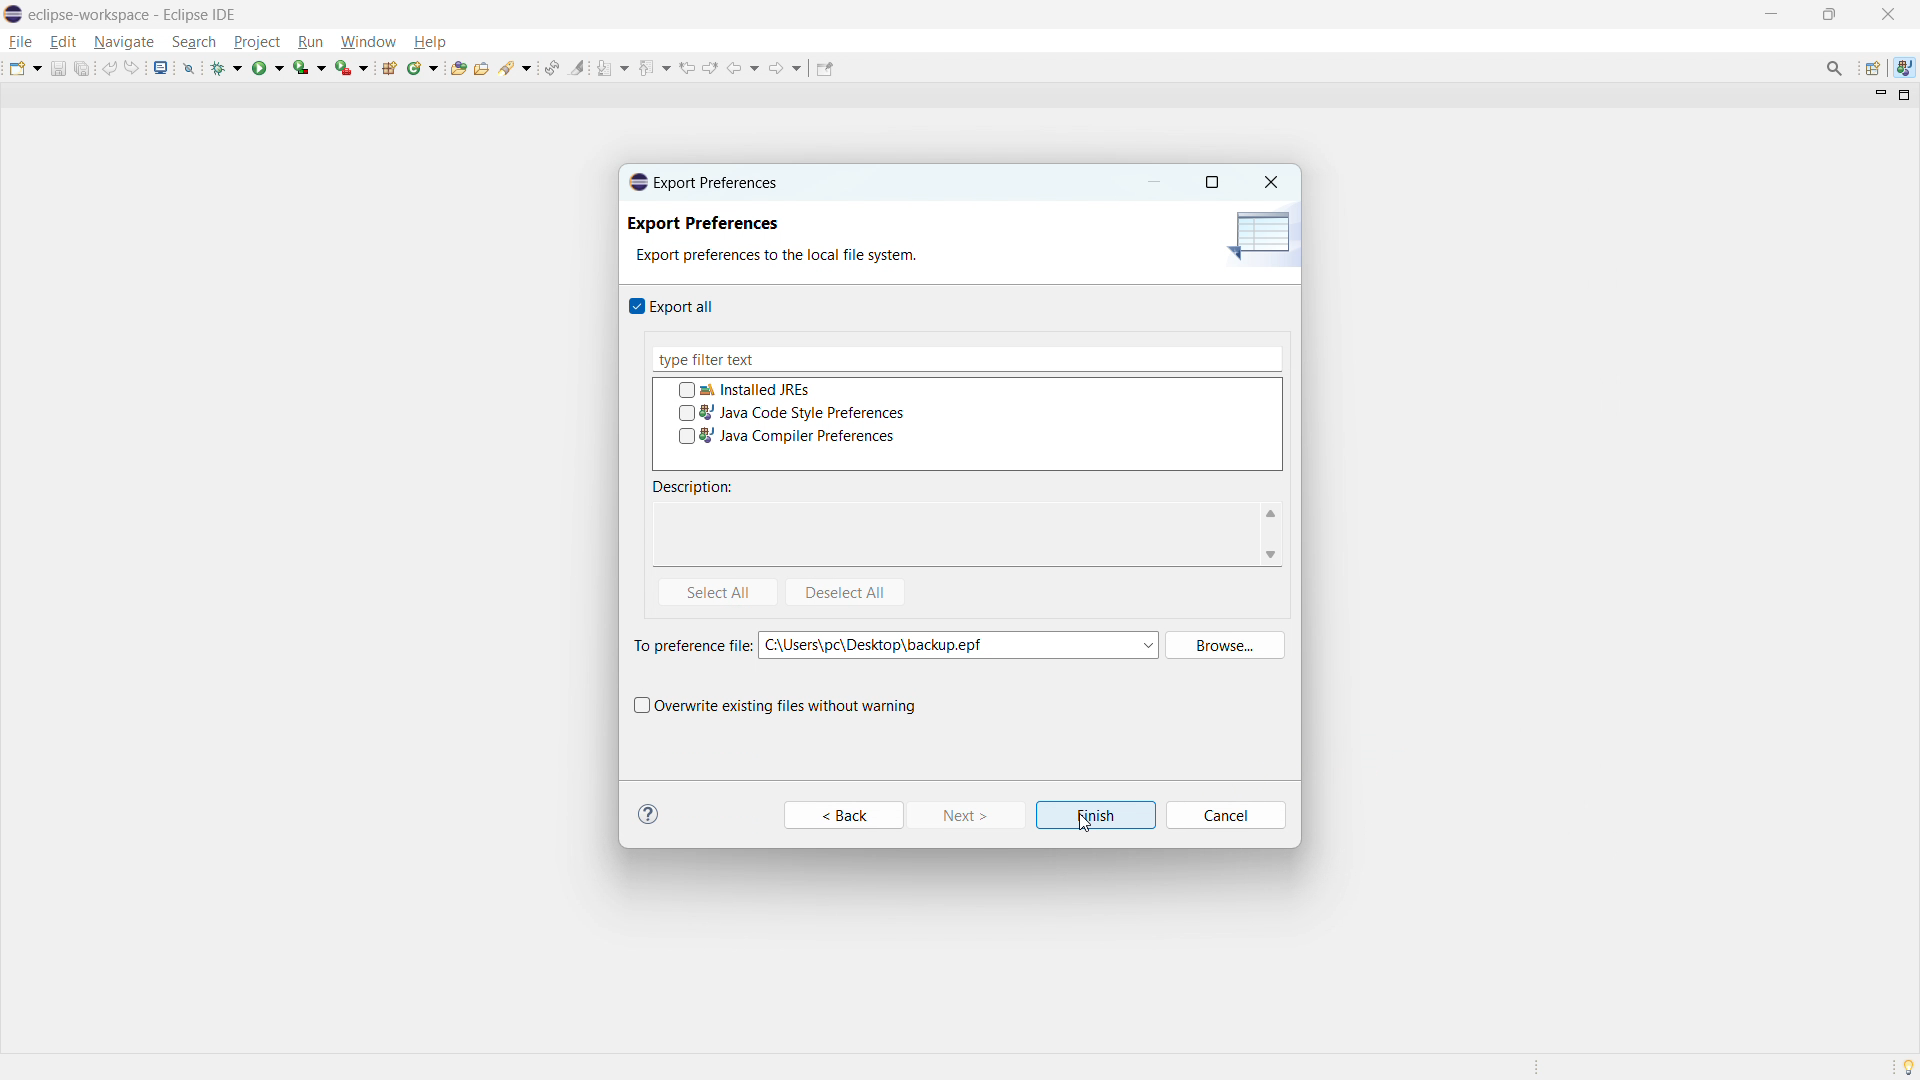 This screenshot has width=1920, height=1080. What do you see at coordinates (423, 68) in the screenshot?
I see `new java class` at bounding box center [423, 68].